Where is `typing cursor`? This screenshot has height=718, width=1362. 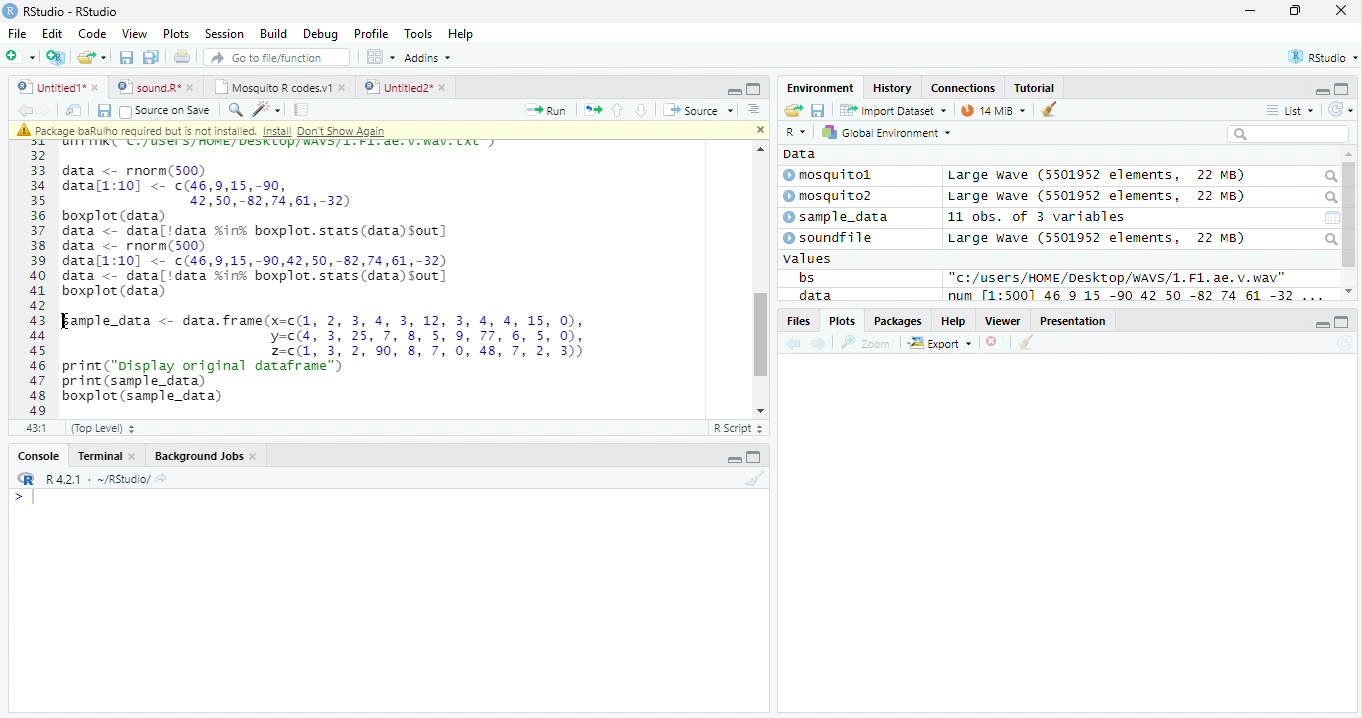 typing cursor is located at coordinates (24, 498).